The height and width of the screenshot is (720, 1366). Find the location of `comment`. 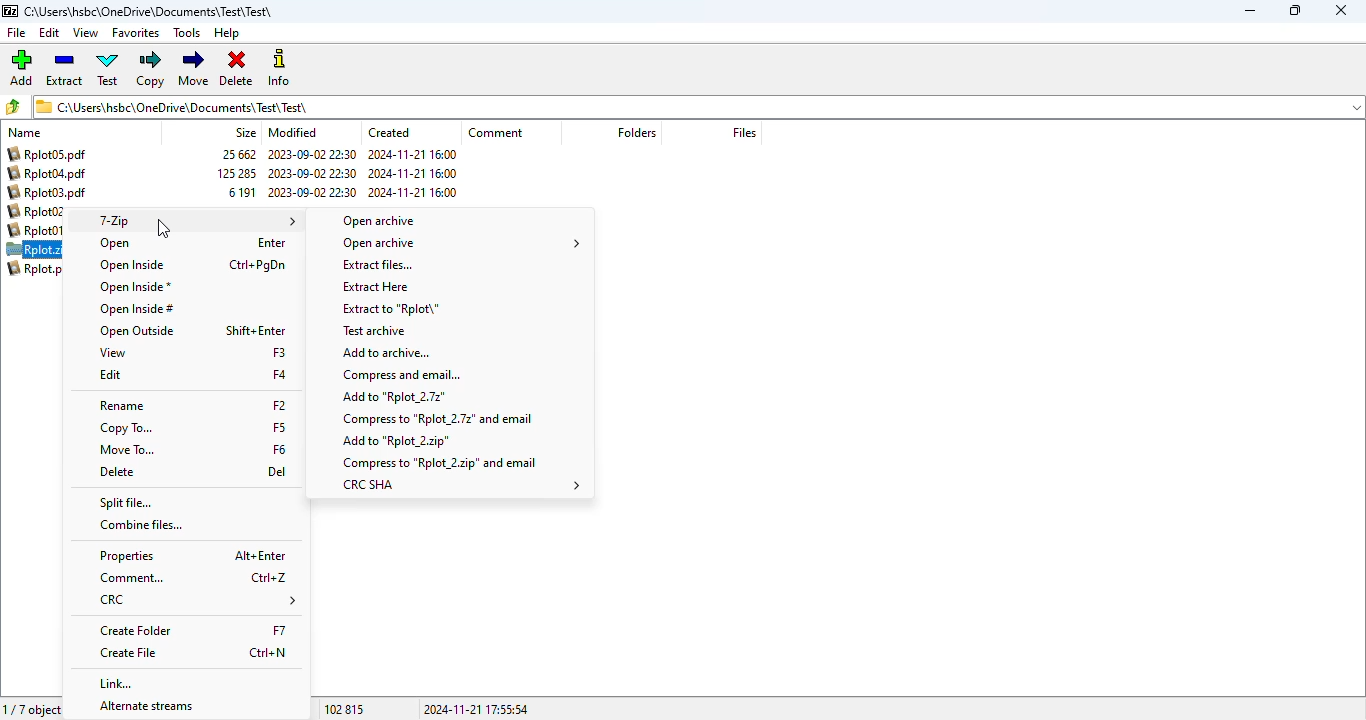

comment is located at coordinates (496, 132).